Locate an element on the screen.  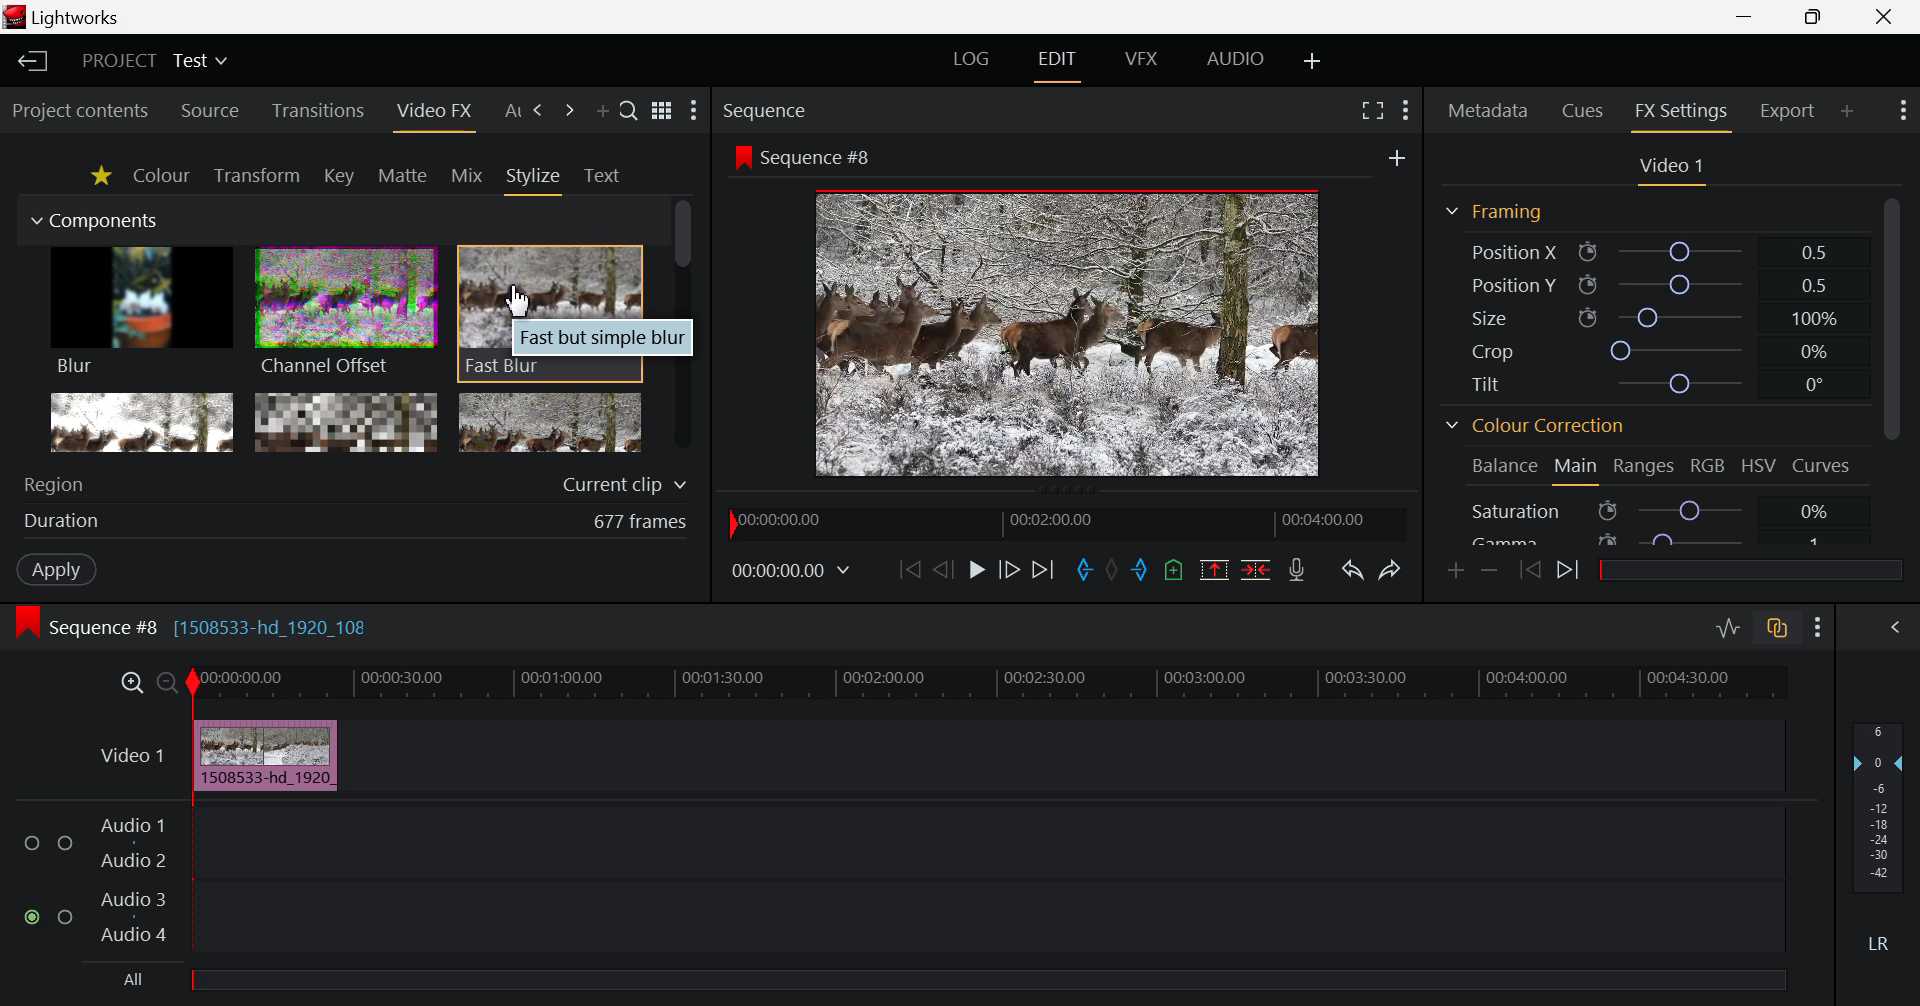
Search is located at coordinates (628, 110).